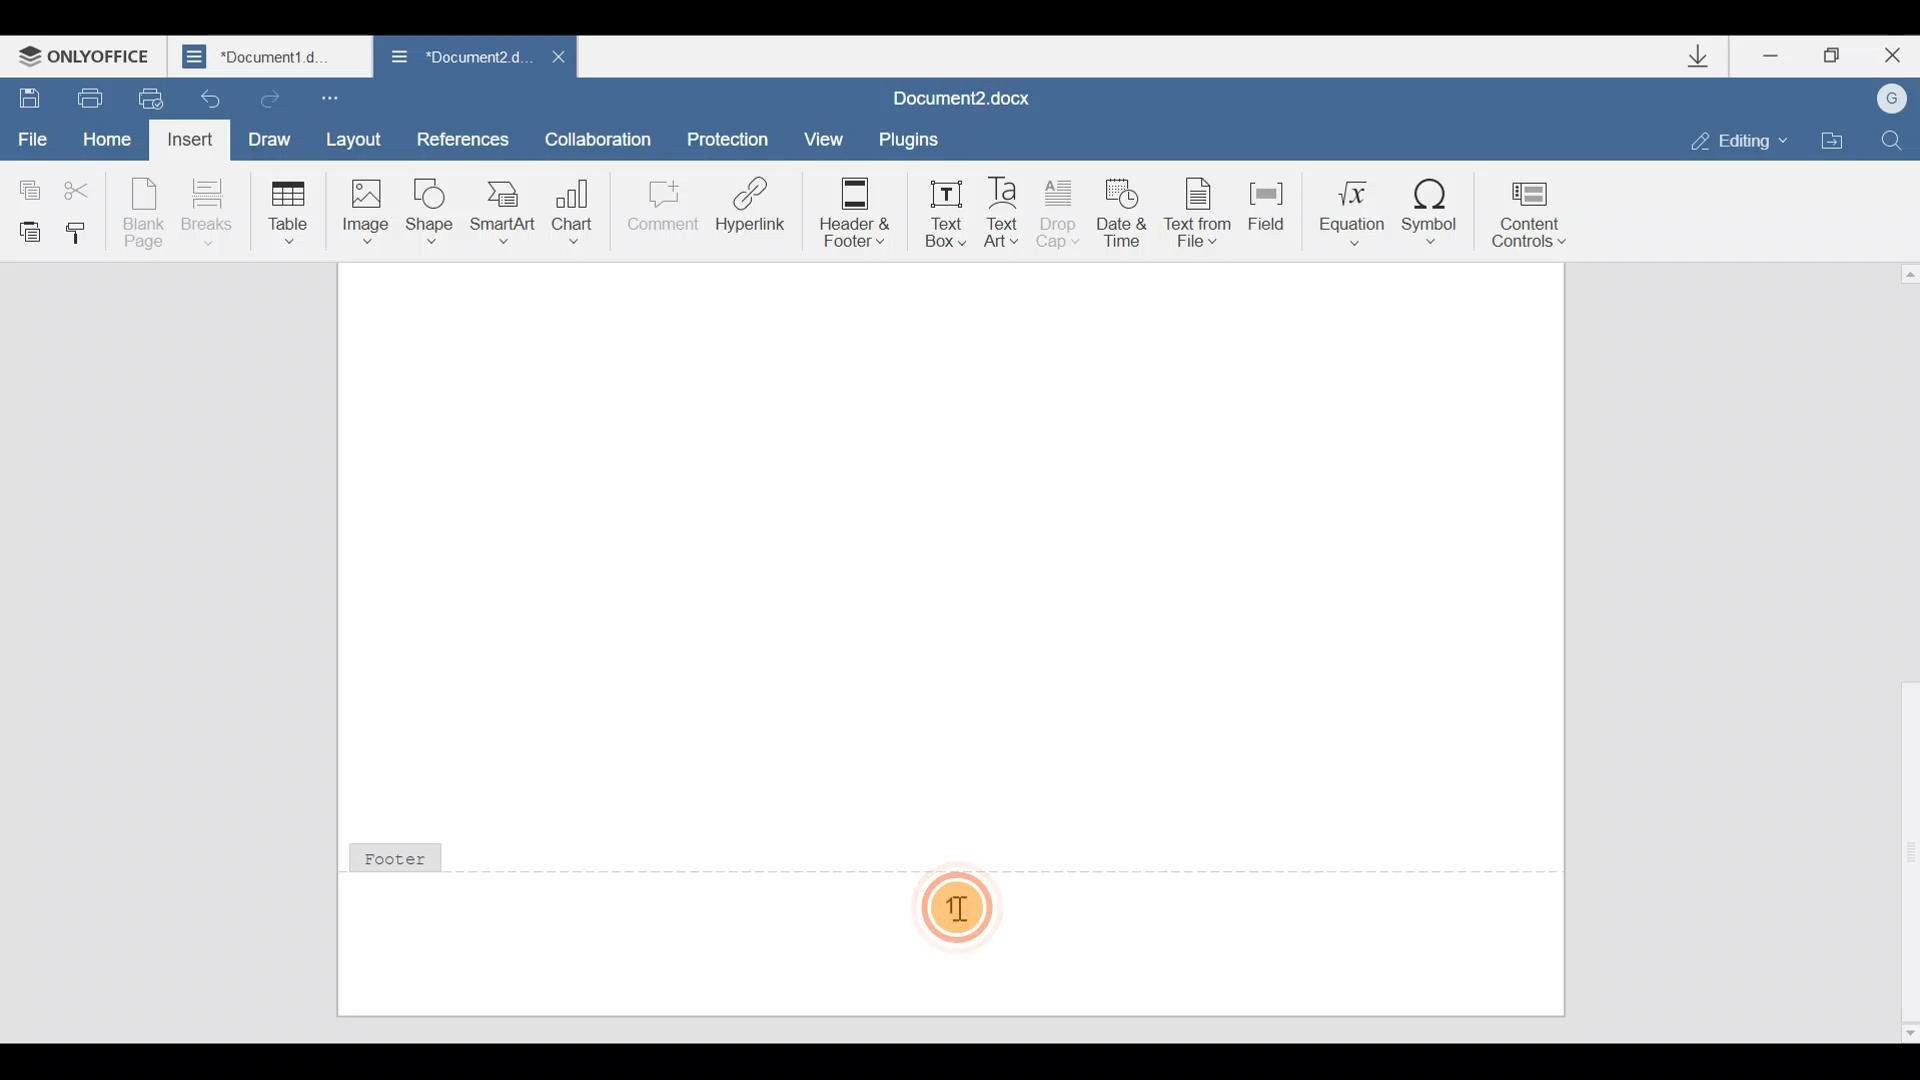 This screenshot has height=1080, width=1920. I want to click on Close, so click(553, 56).